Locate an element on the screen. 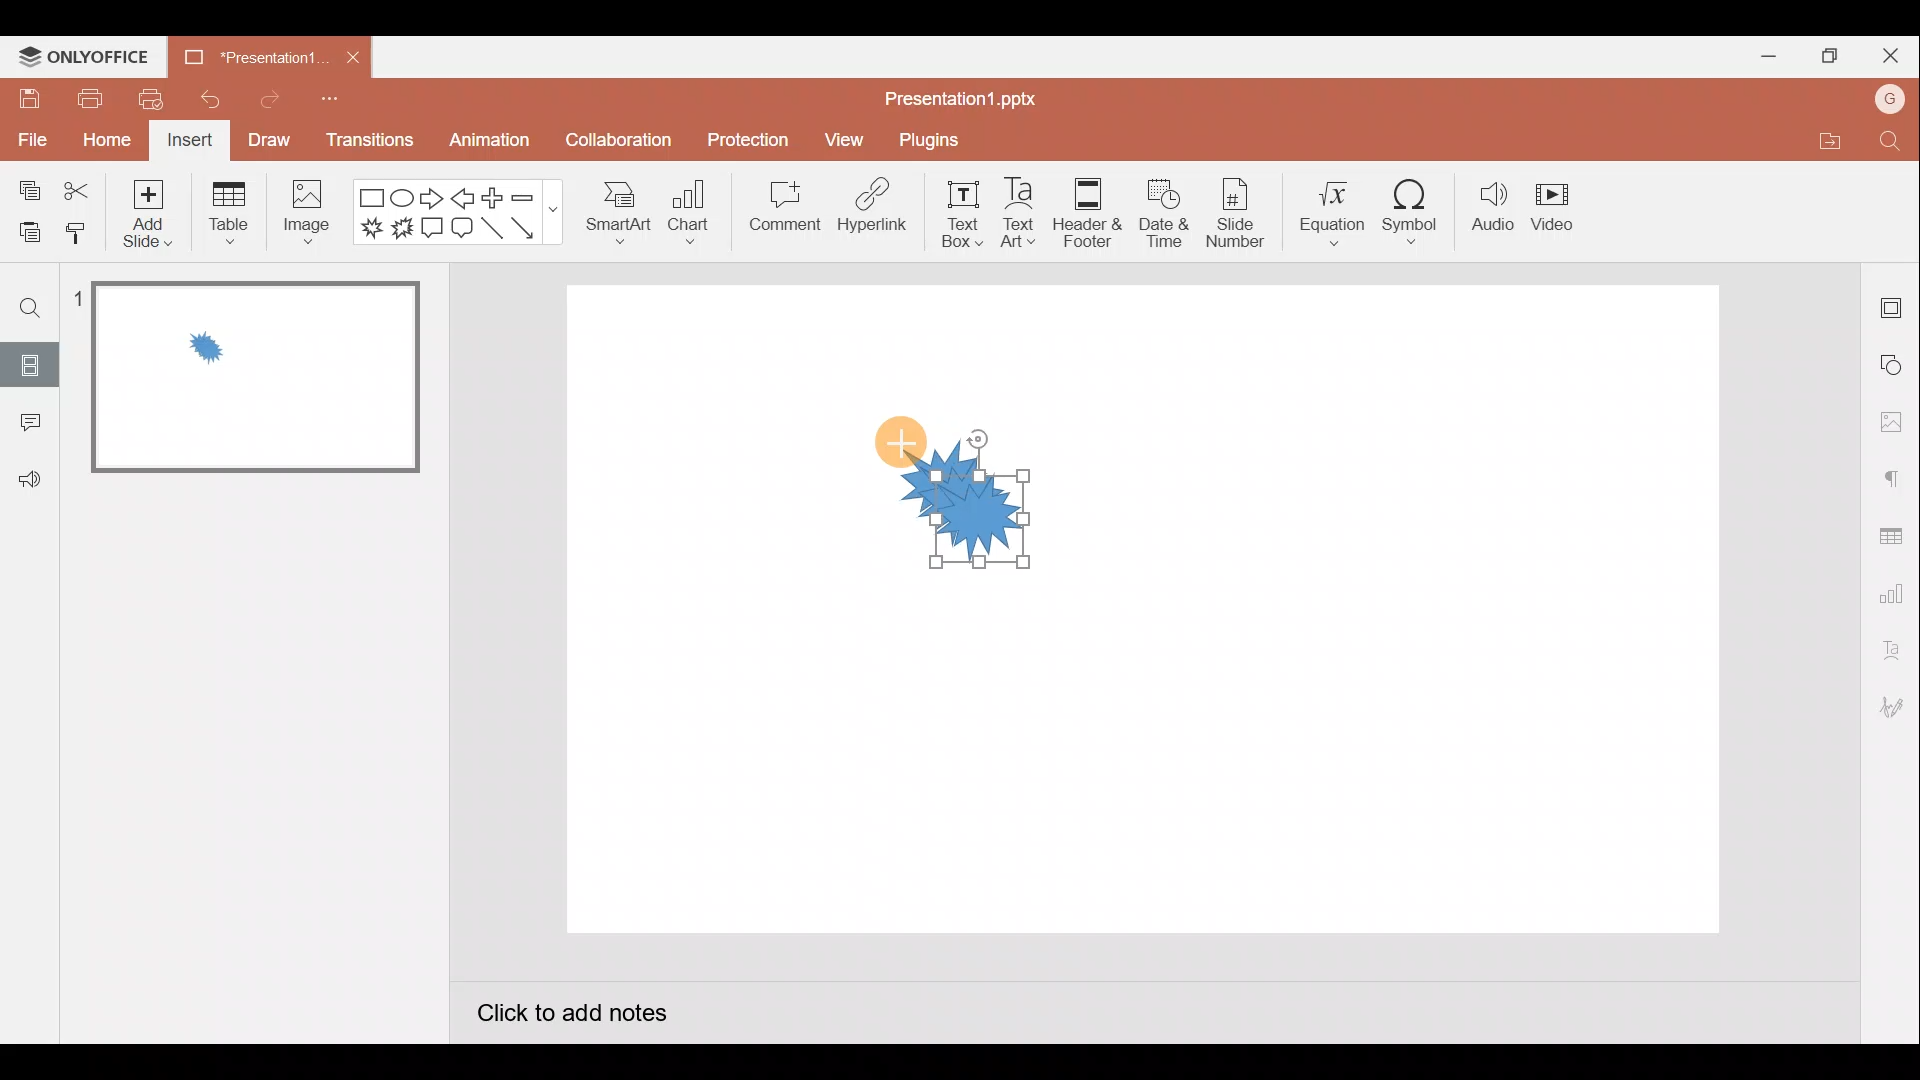 Image resolution: width=1920 pixels, height=1080 pixels. Header & footer is located at coordinates (1088, 213).